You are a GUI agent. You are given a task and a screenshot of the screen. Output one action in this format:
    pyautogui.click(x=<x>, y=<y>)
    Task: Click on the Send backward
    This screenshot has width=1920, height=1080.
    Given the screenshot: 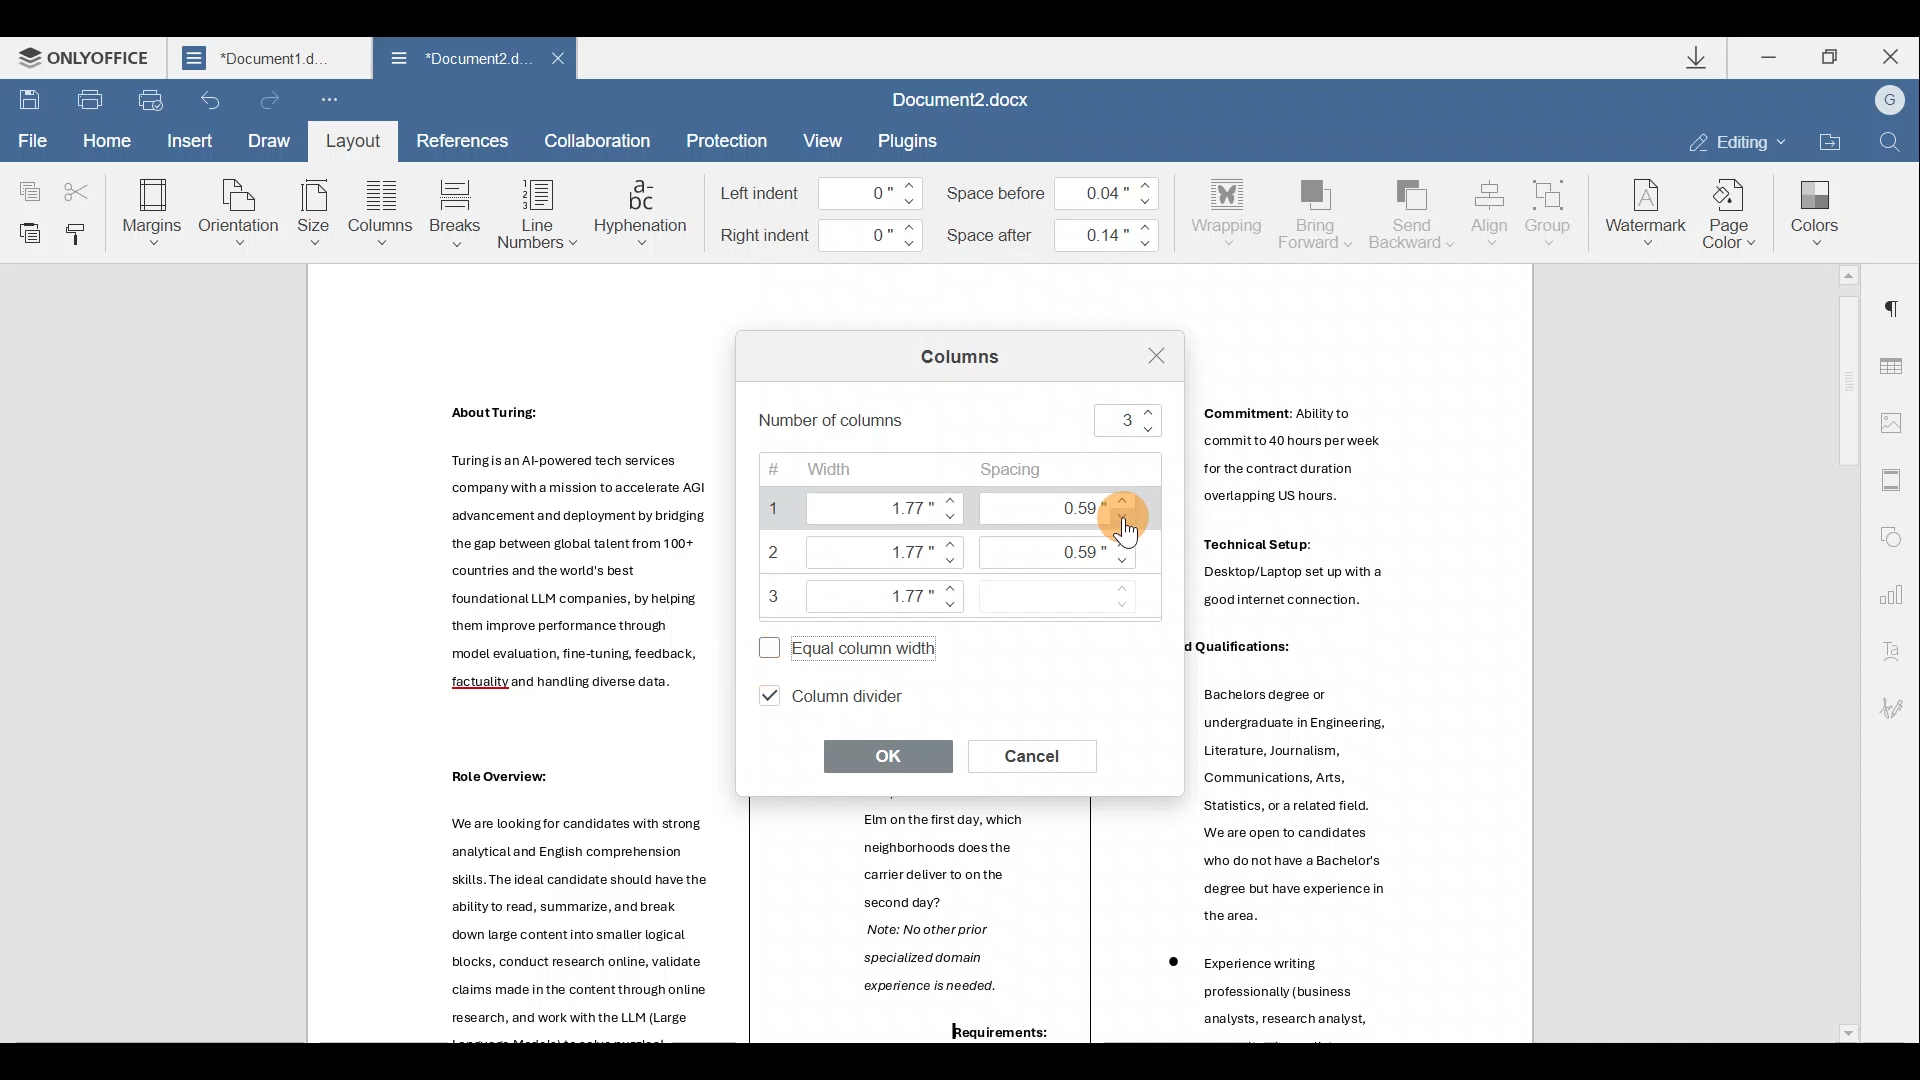 What is the action you would take?
    pyautogui.click(x=1409, y=212)
    